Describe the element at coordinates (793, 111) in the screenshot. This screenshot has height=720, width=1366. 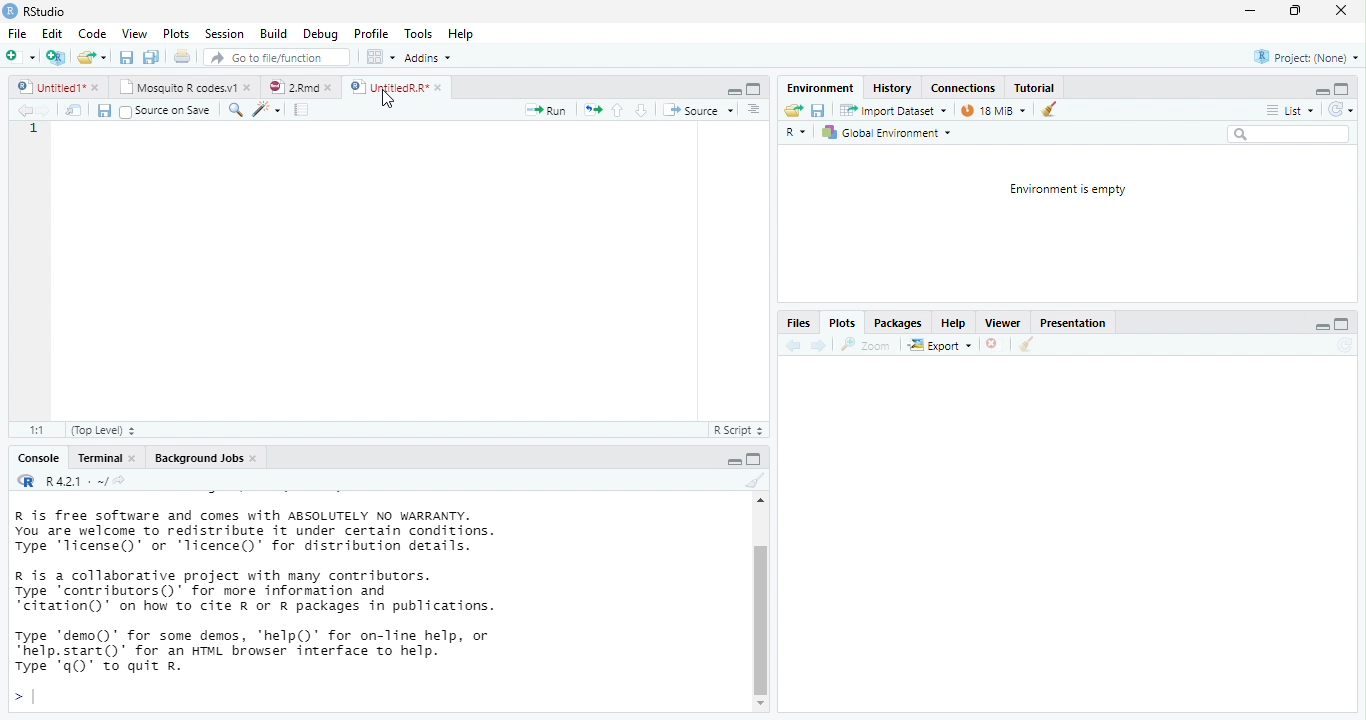
I see `Load workspace` at that location.